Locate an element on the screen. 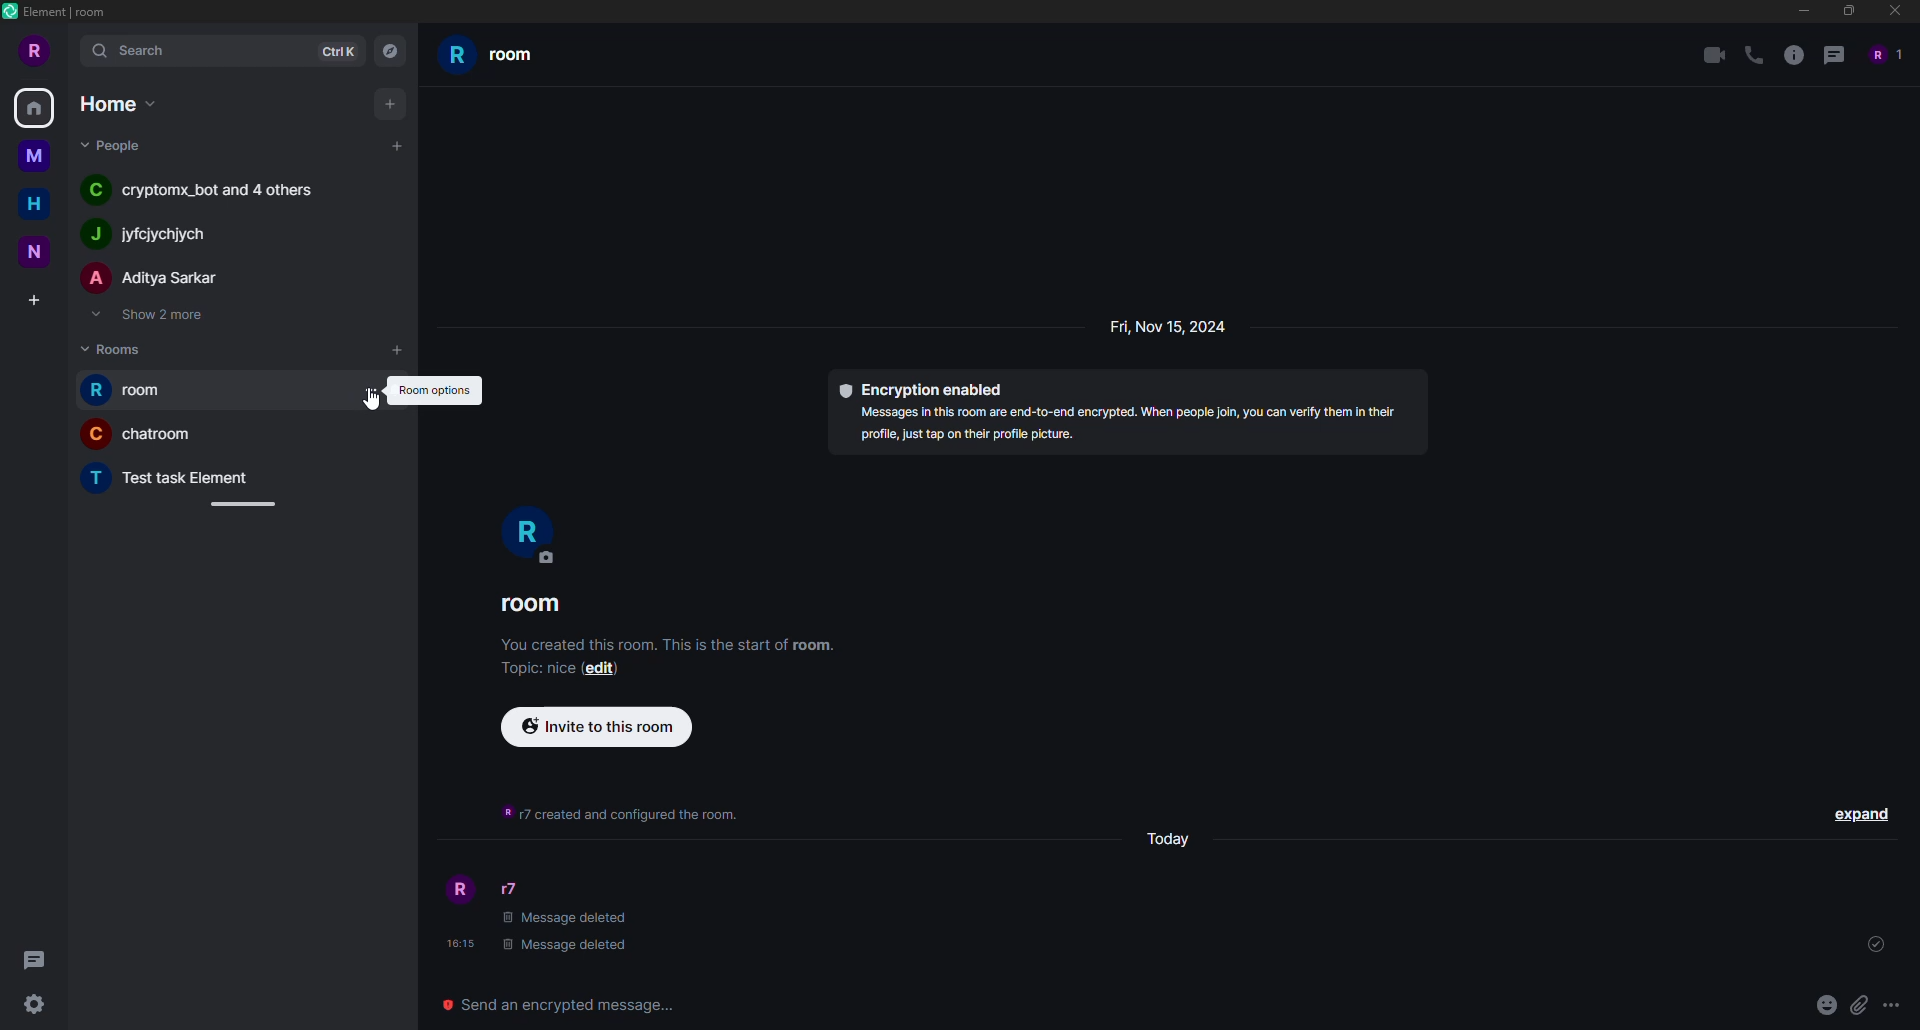 The width and height of the screenshot is (1920, 1030). adjust is located at coordinates (244, 503).